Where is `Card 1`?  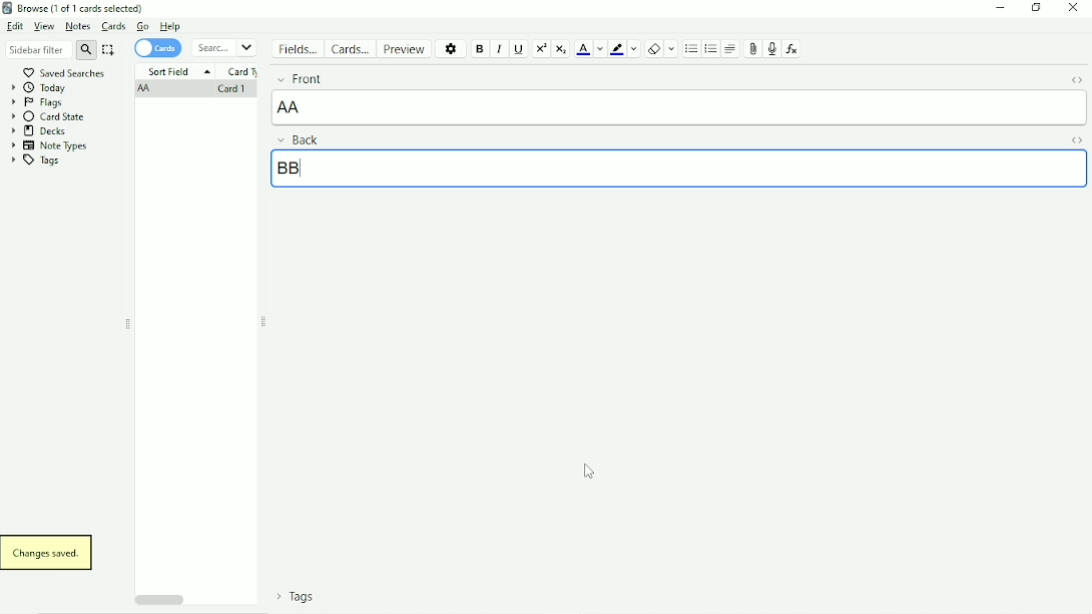
Card 1 is located at coordinates (230, 90).